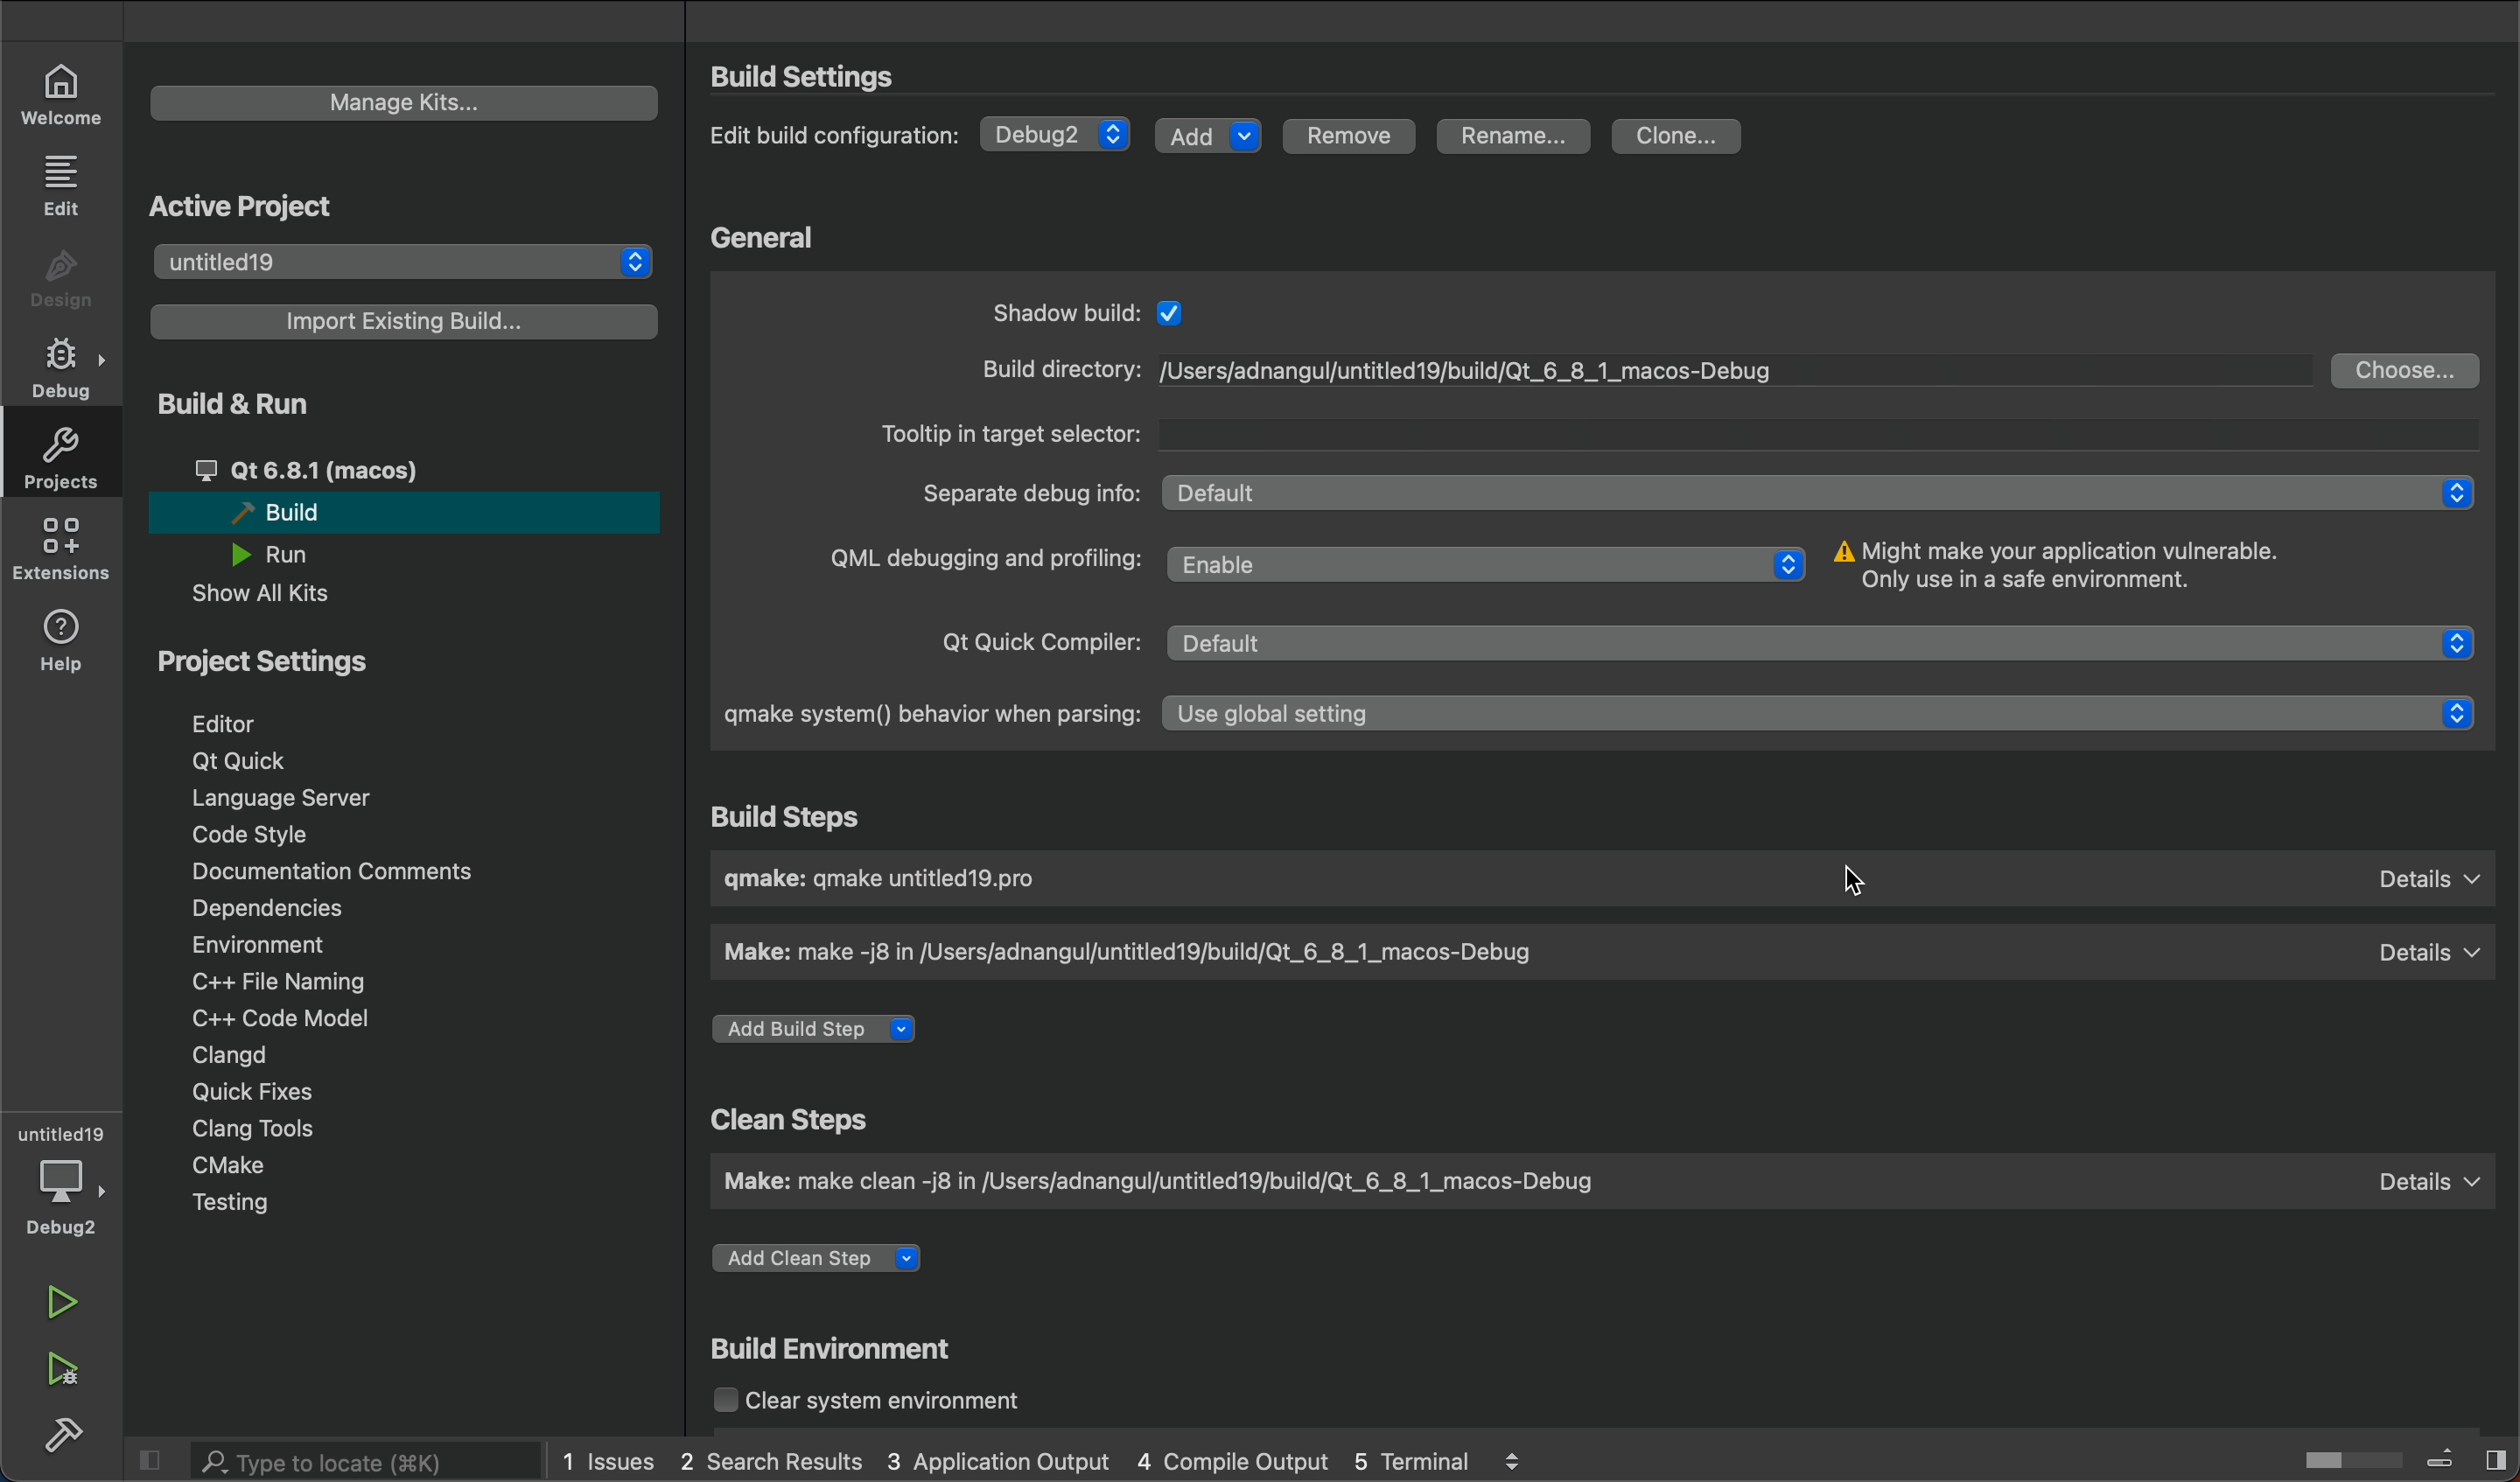 The width and height of the screenshot is (2520, 1482). What do you see at coordinates (978, 886) in the screenshot?
I see `qmake` at bounding box center [978, 886].